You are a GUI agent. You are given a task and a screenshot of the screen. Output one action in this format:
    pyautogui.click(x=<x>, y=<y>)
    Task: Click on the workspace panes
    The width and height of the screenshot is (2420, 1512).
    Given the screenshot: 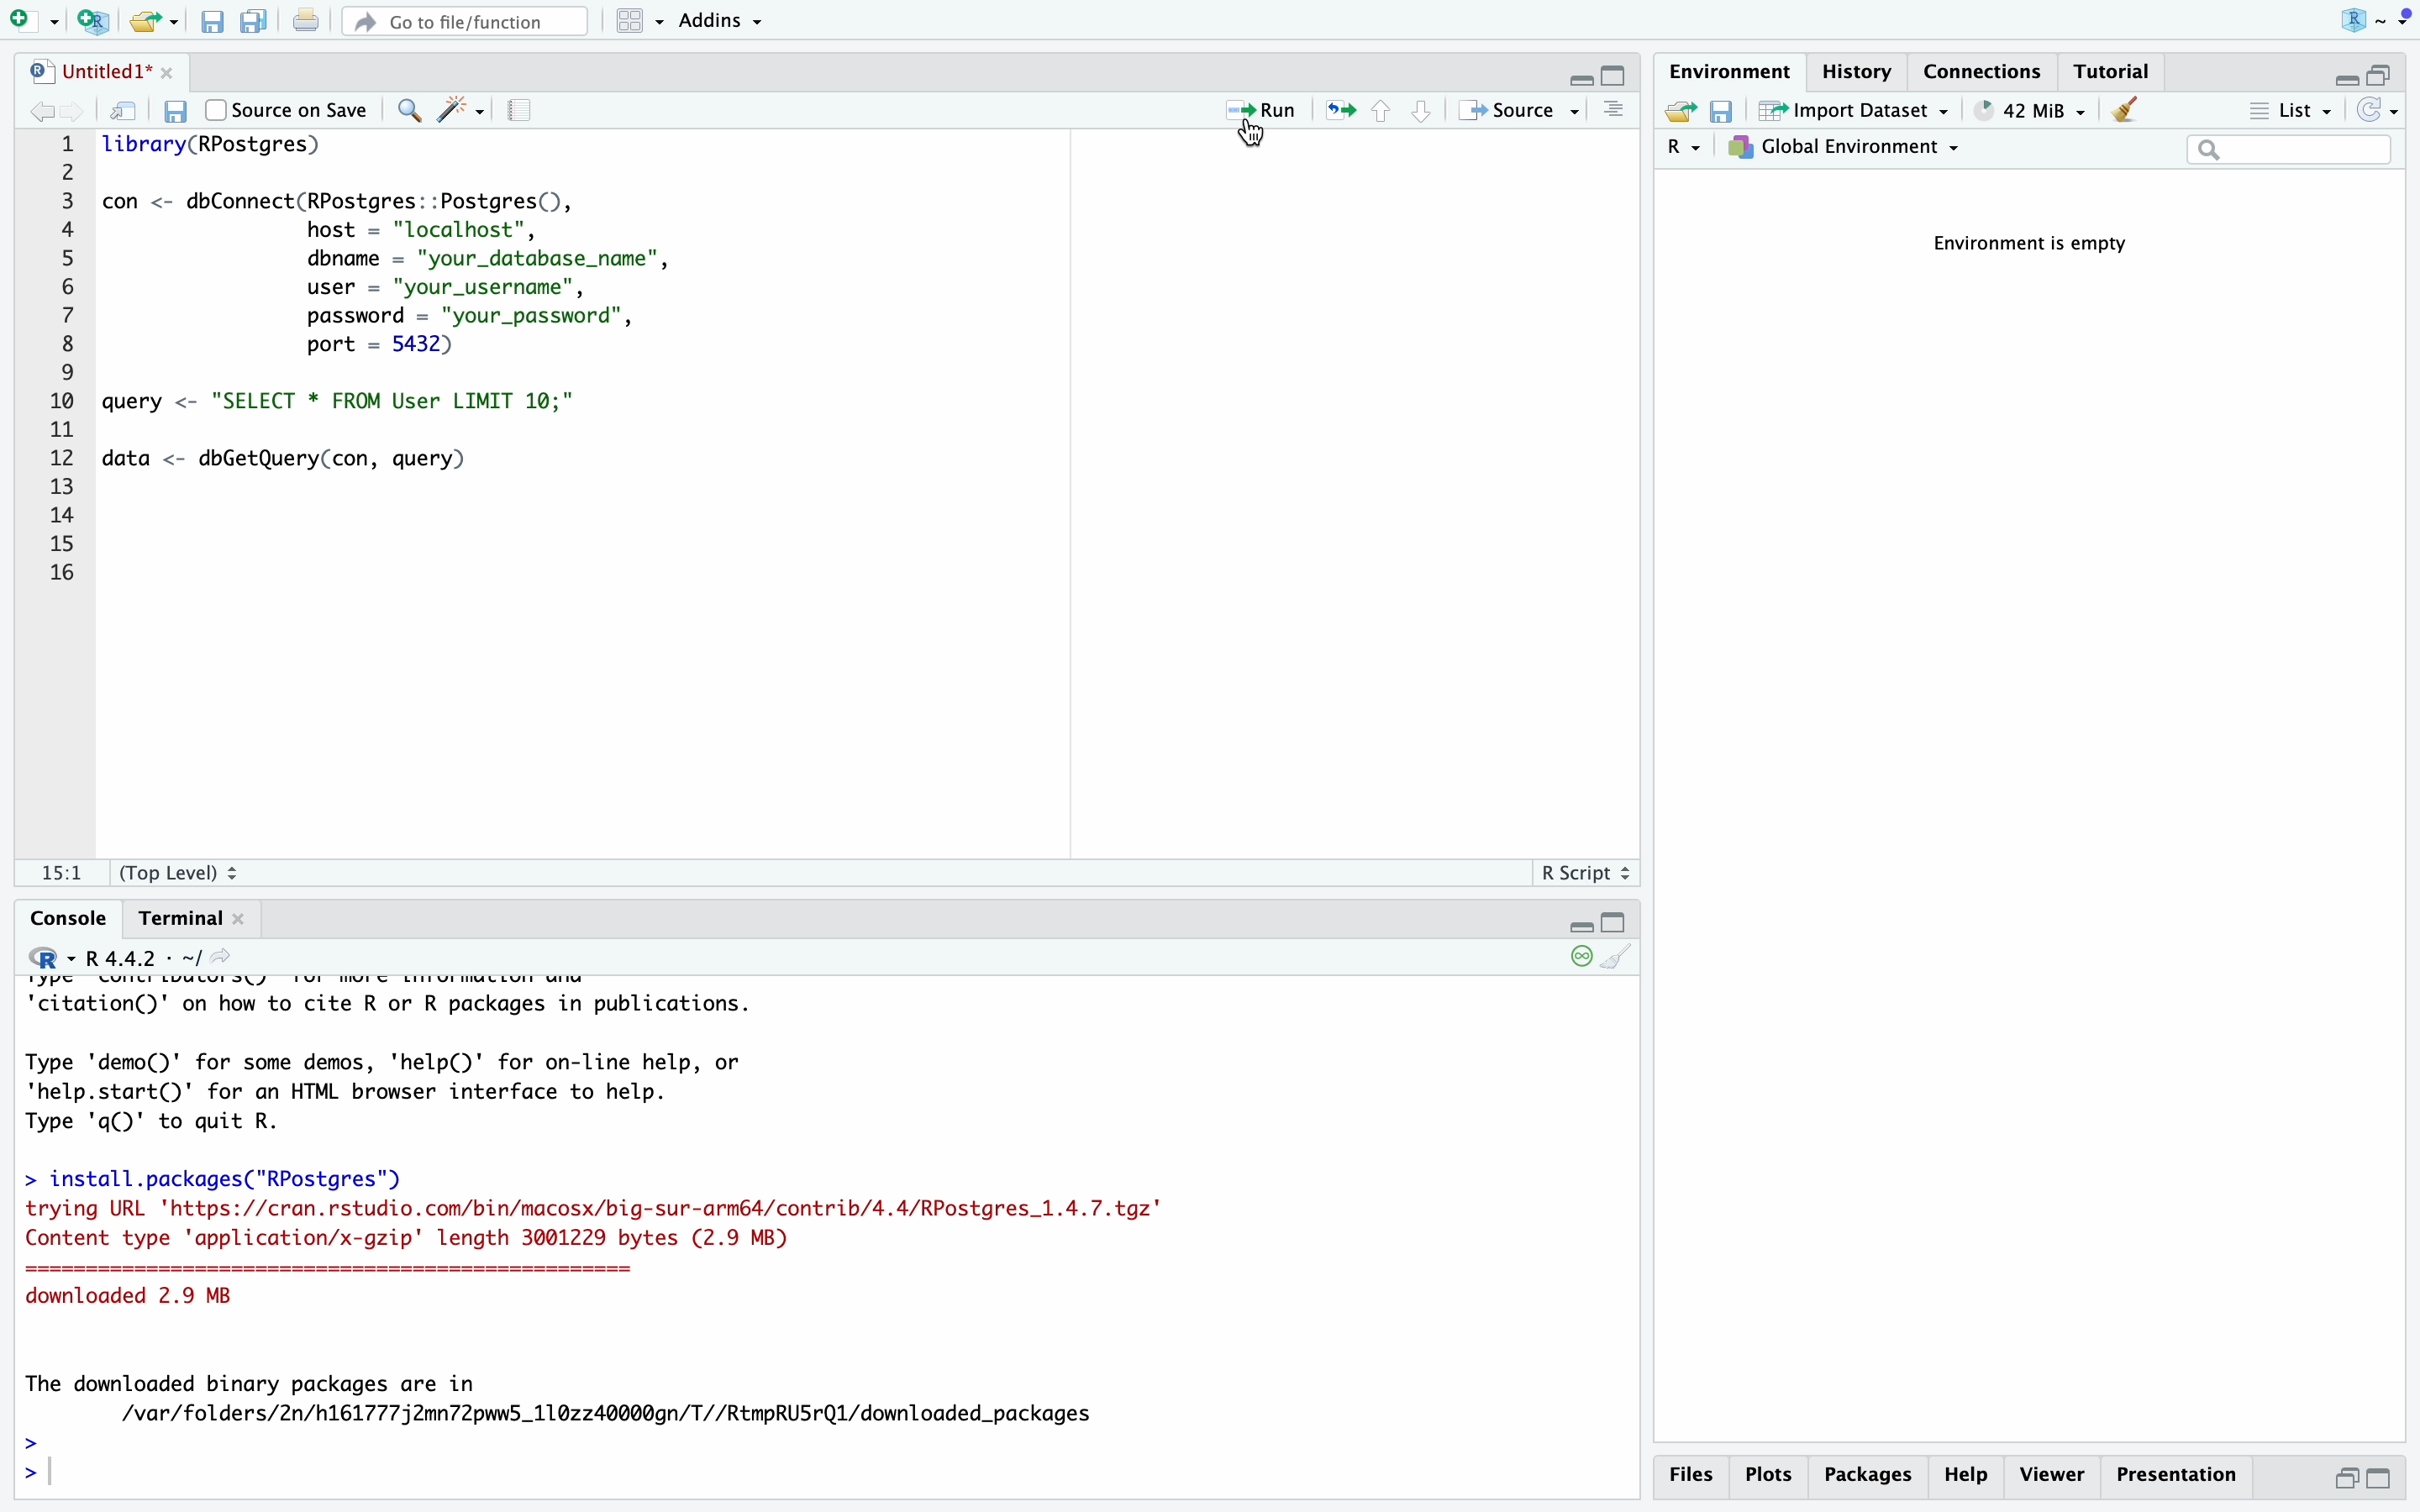 What is the action you would take?
    pyautogui.click(x=640, y=21)
    